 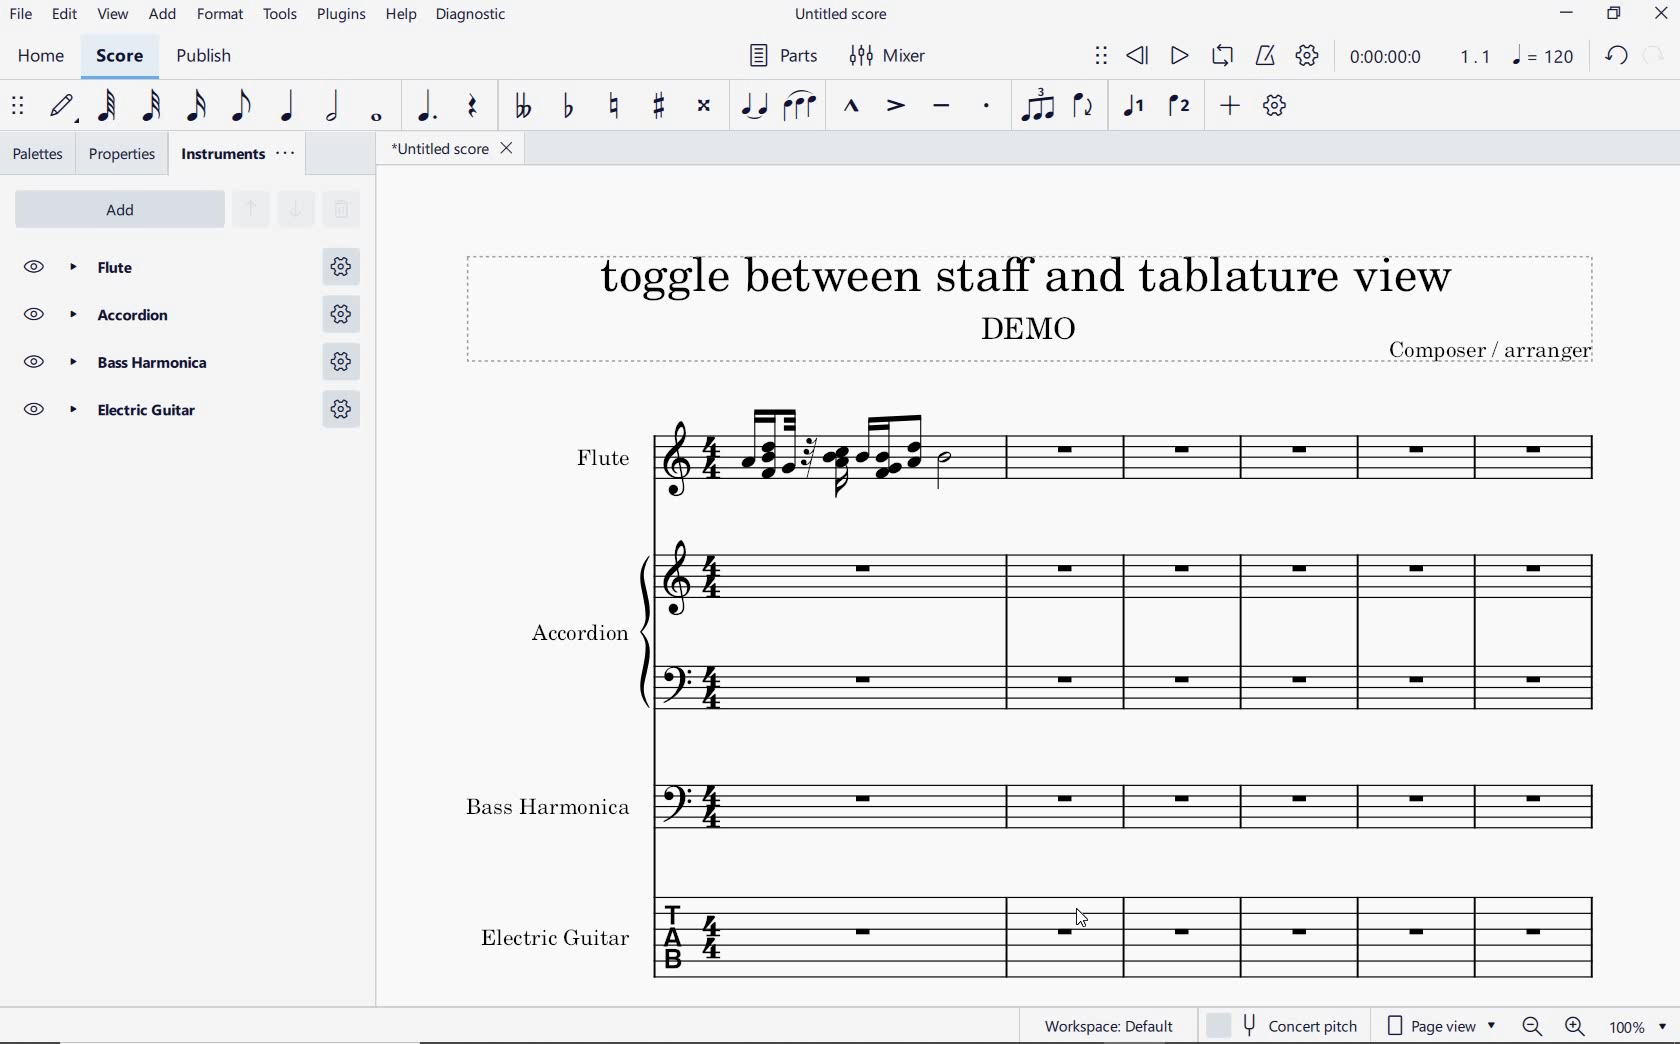 I want to click on publish, so click(x=208, y=58).